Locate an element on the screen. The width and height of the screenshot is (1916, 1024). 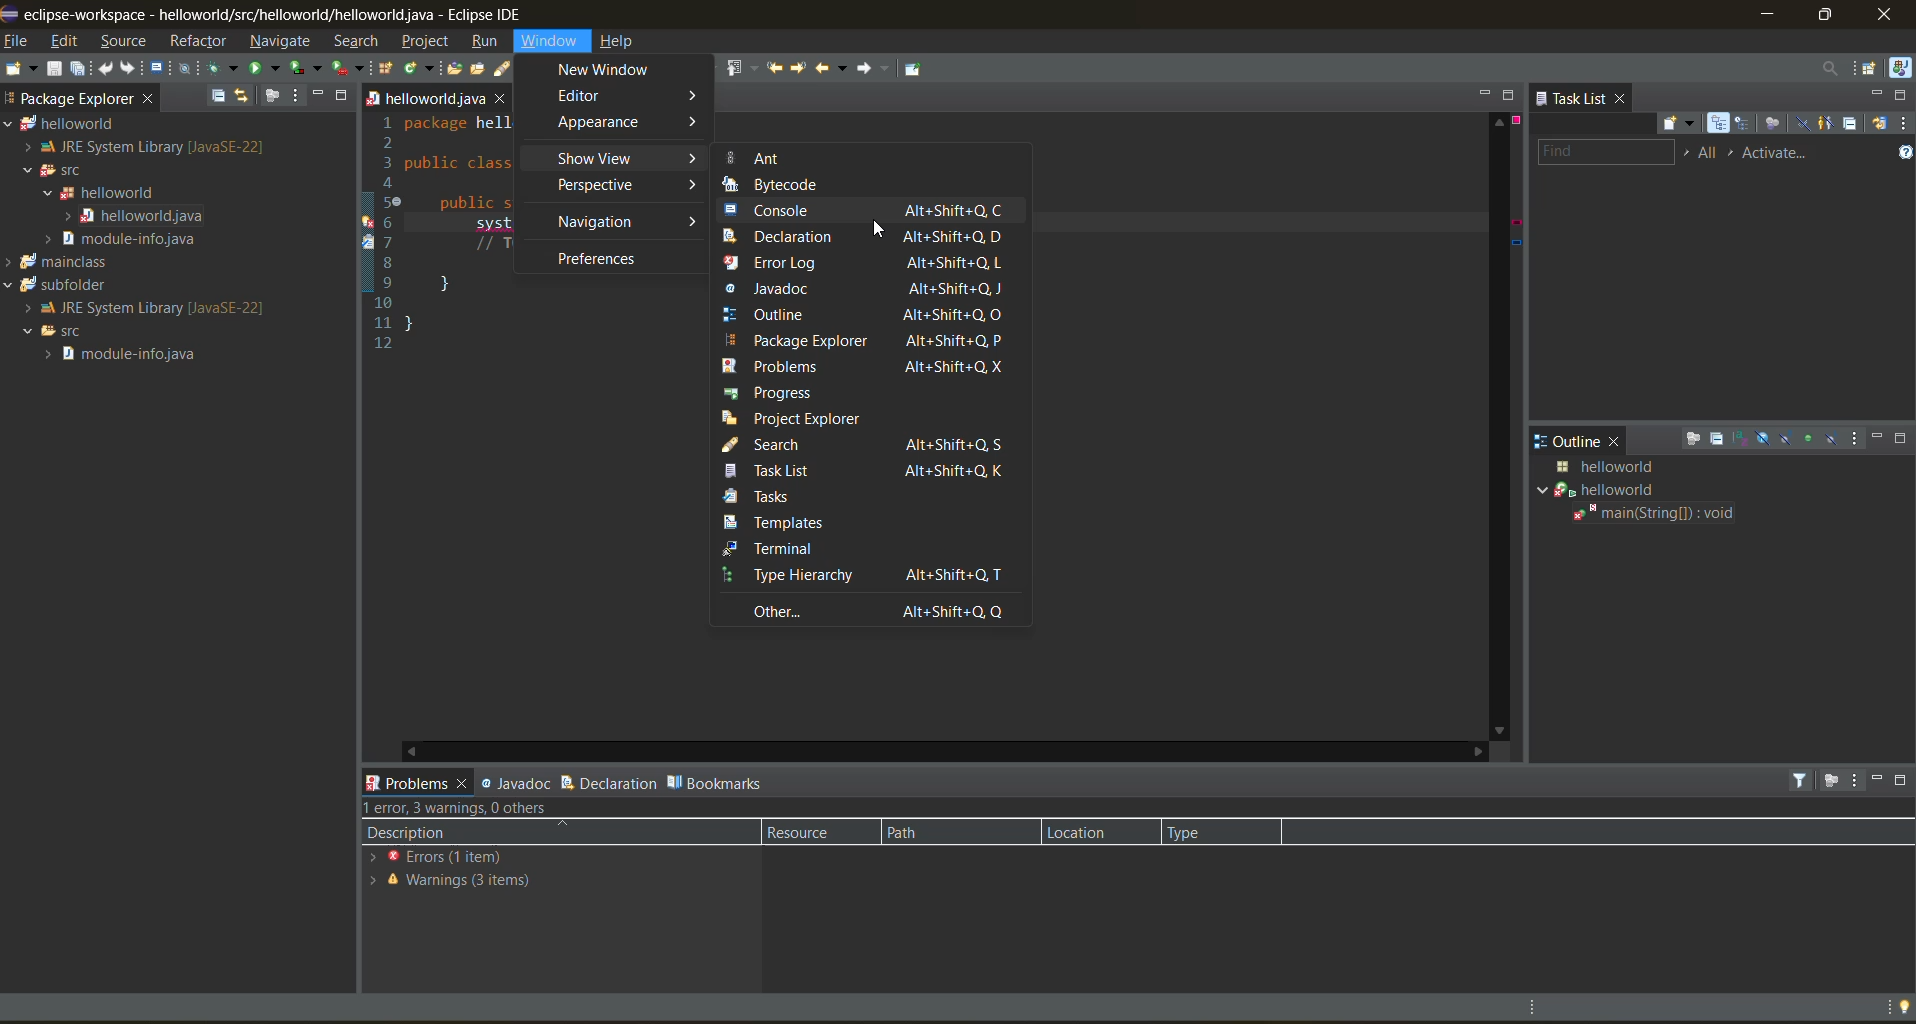
edit task working sets is located at coordinates (1709, 153).